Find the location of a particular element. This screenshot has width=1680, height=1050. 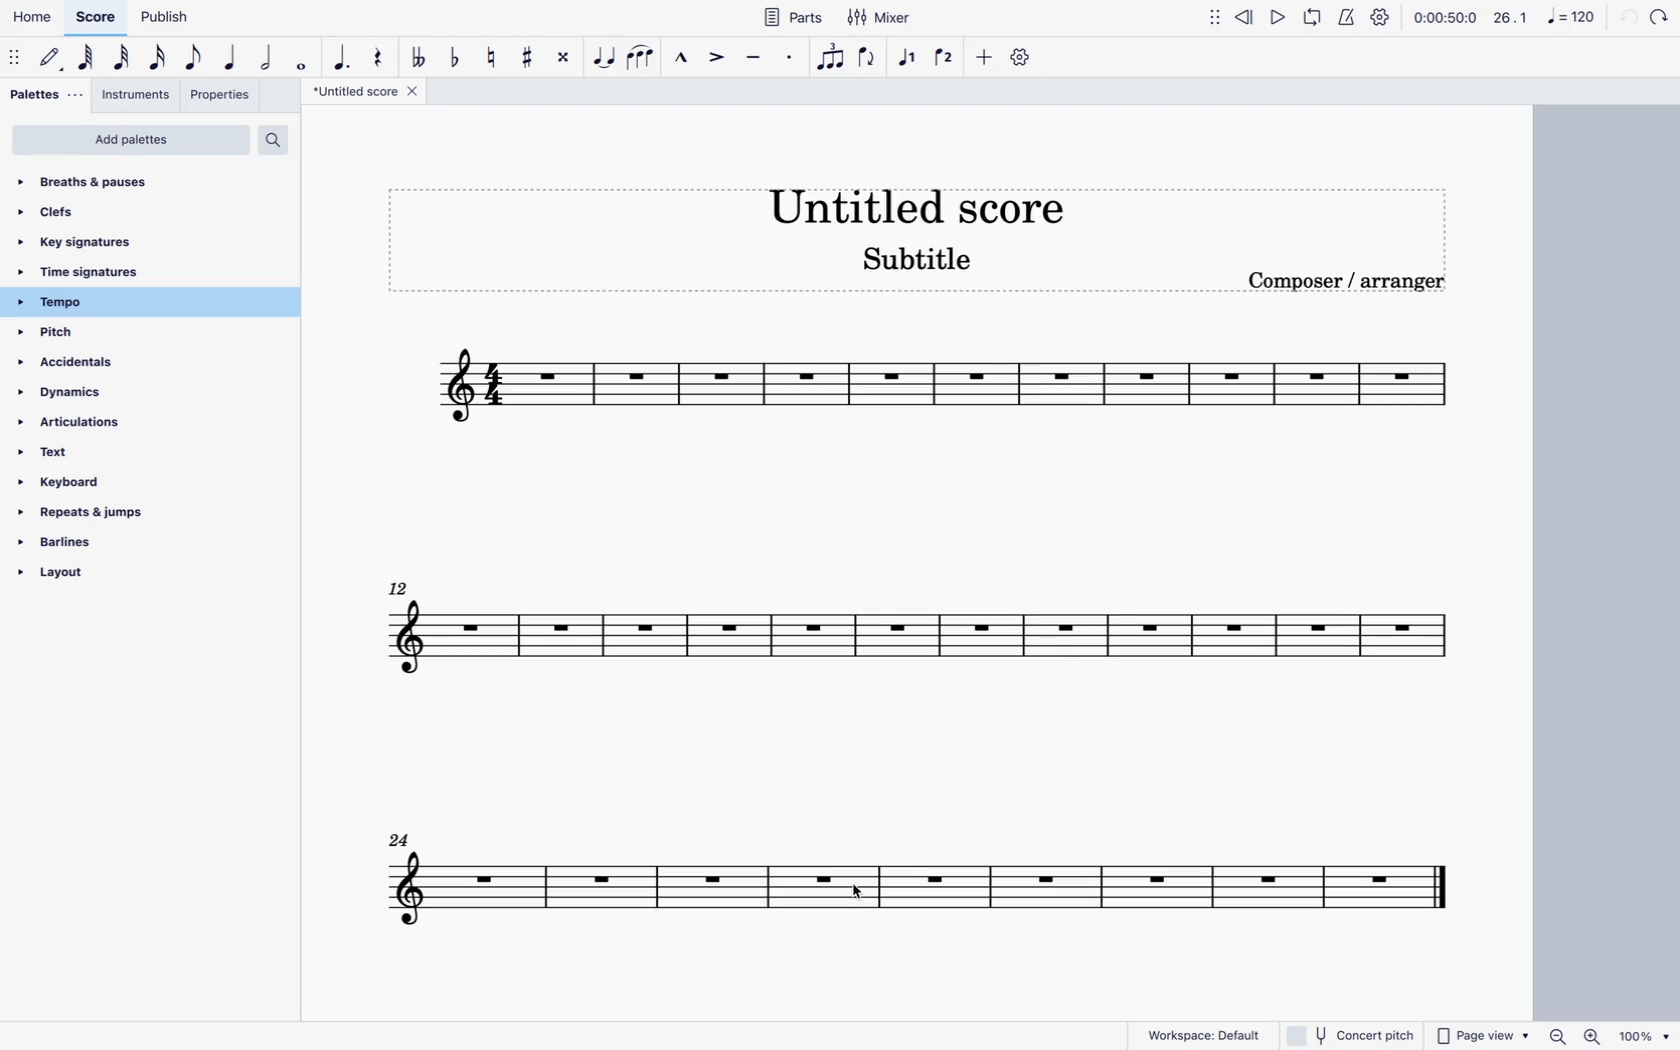

default is located at coordinates (52, 56).